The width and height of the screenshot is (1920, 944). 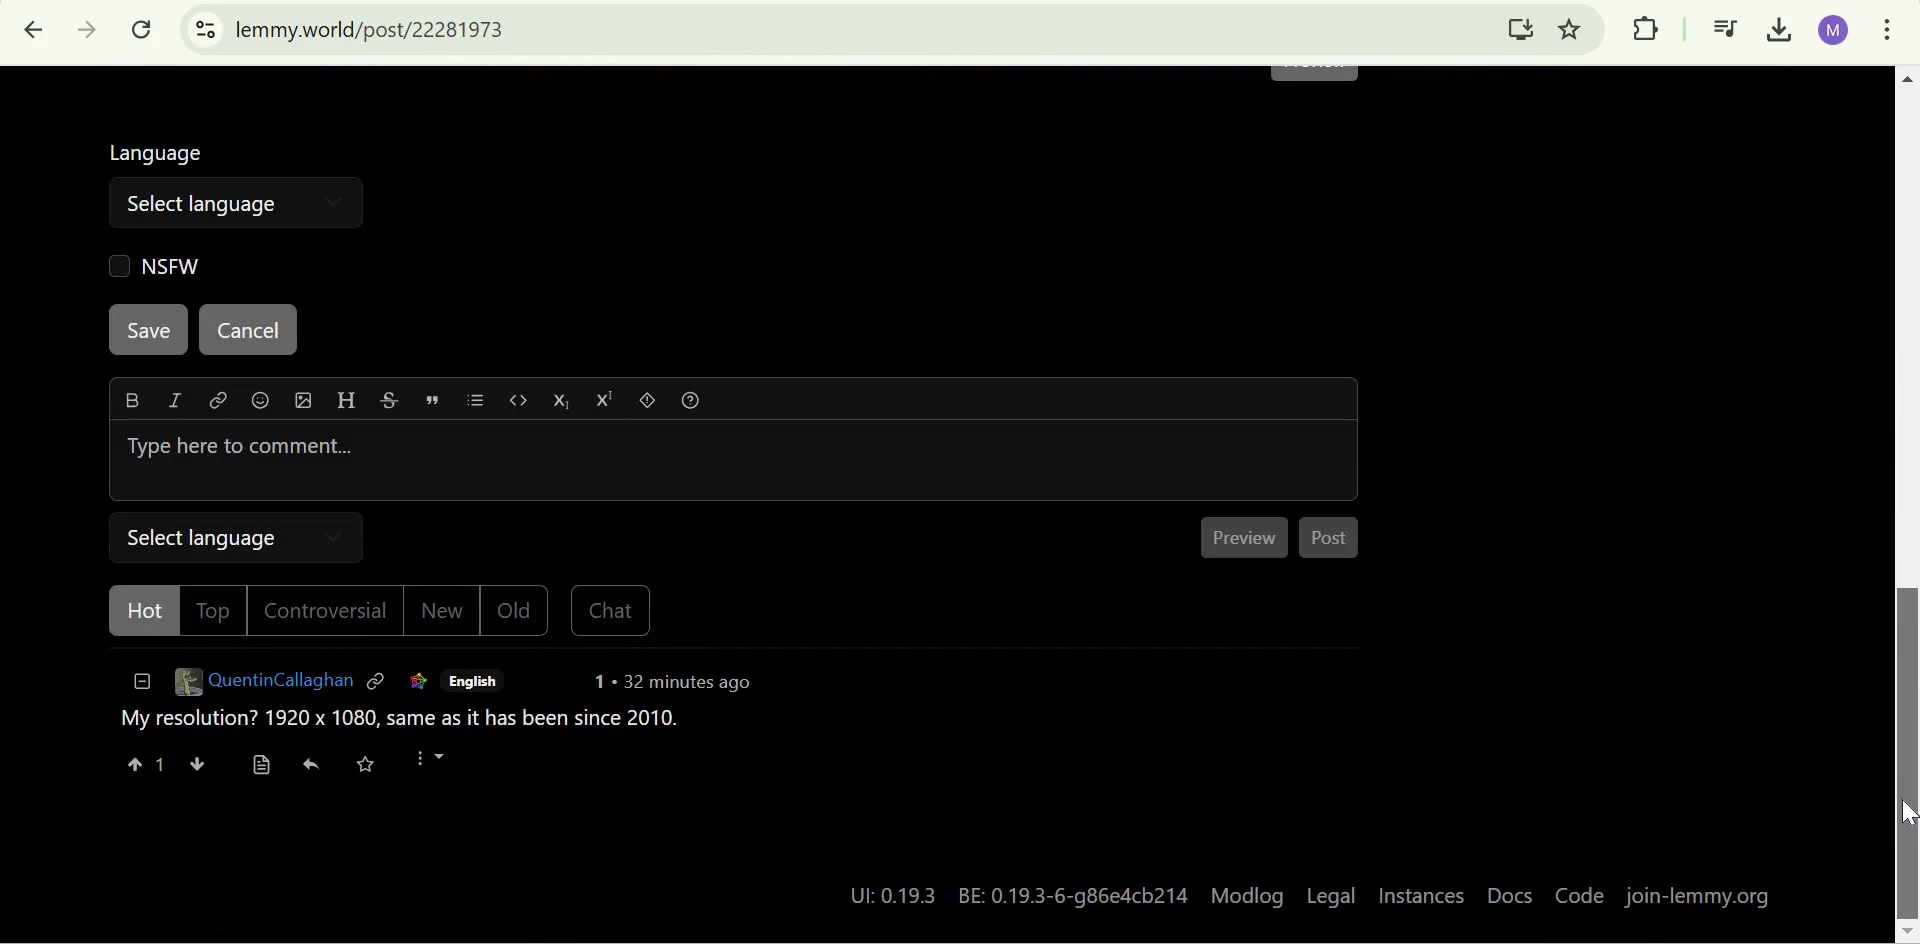 What do you see at coordinates (202, 202) in the screenshot?
I see `Select language` at bounding box center [202, 202].